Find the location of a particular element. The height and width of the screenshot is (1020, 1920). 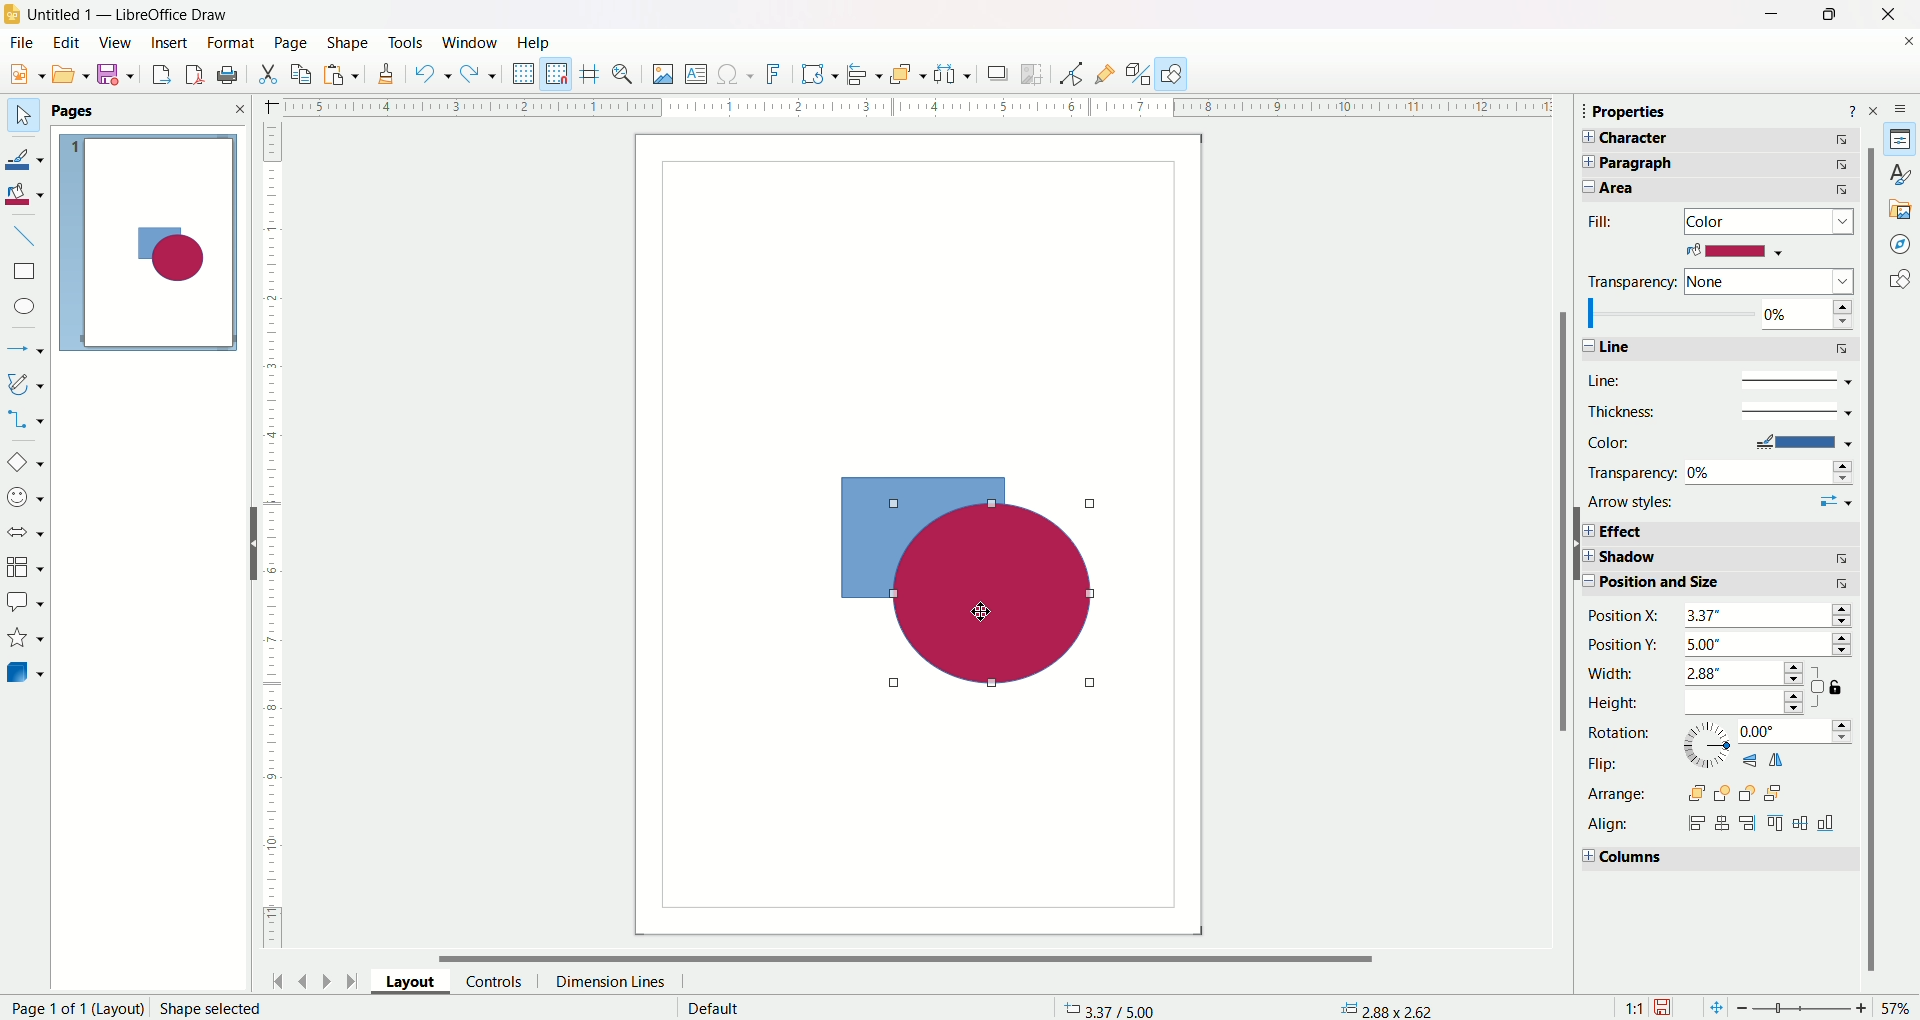

Position X is located at coordinates (1720, 617).